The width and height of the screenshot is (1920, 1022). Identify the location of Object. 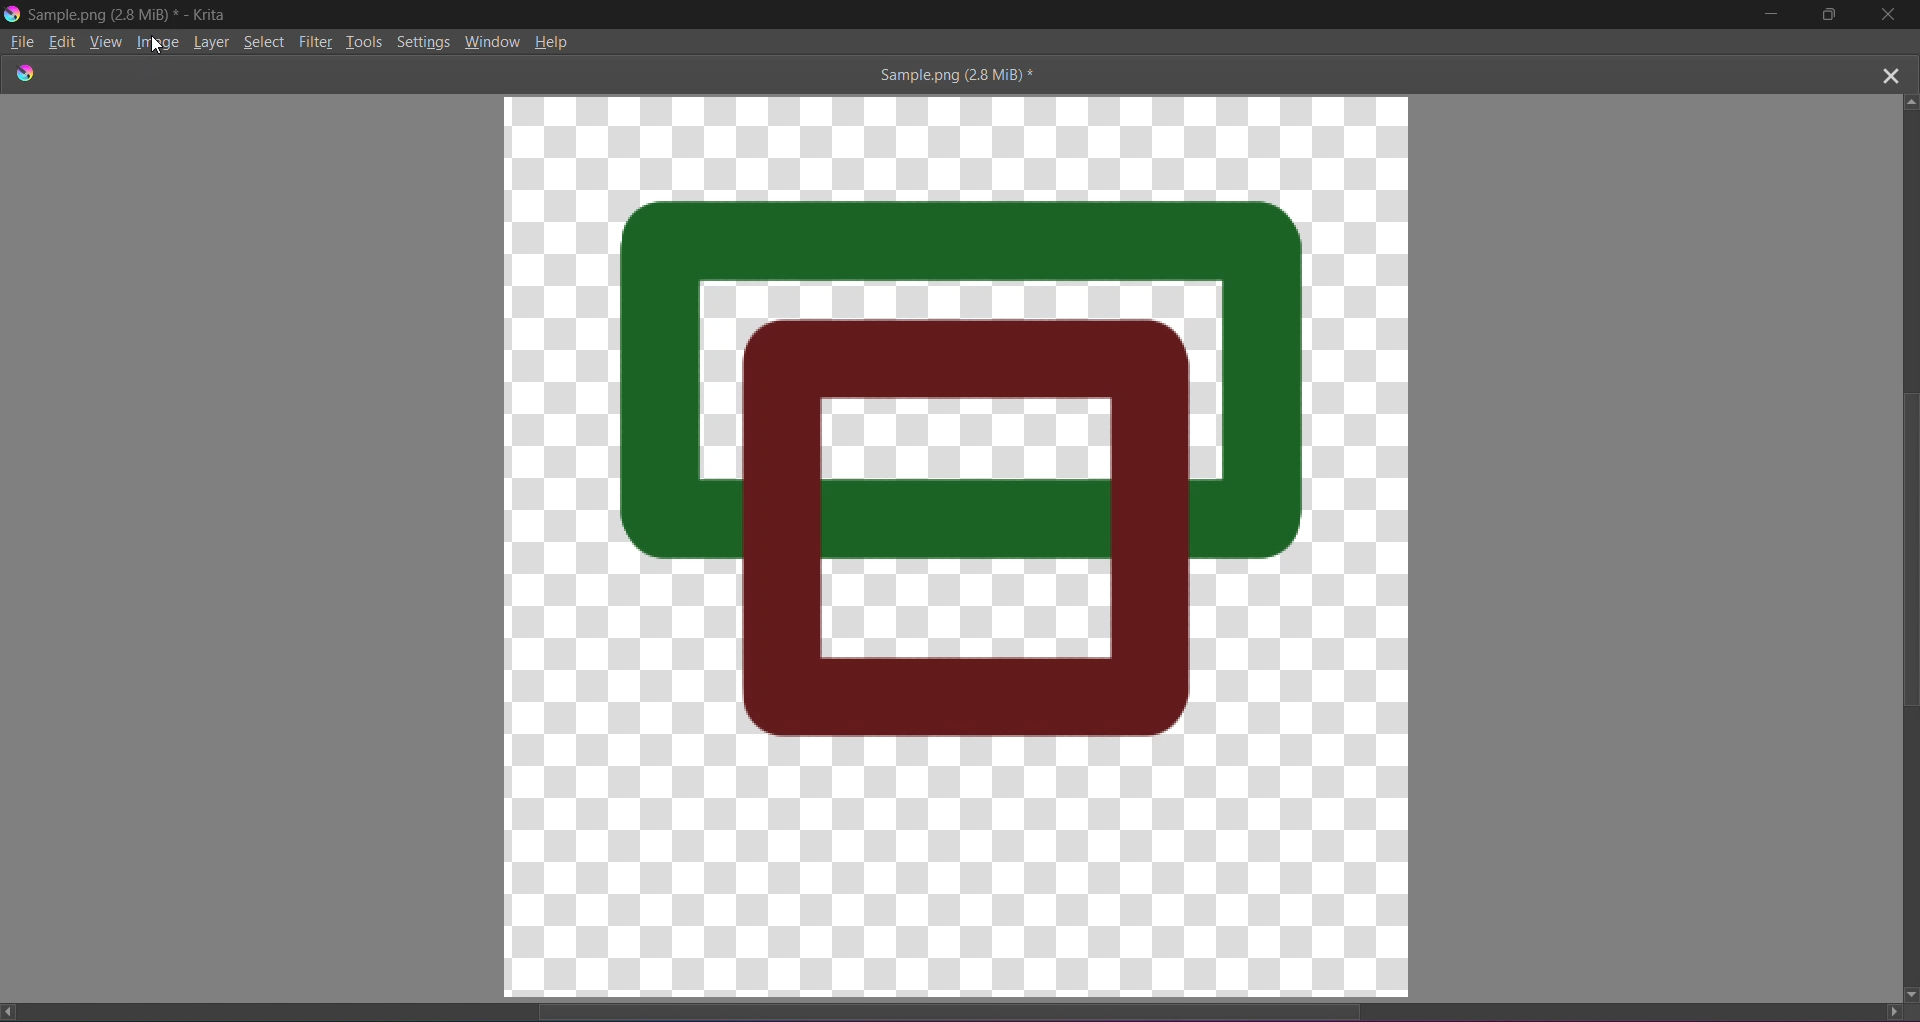
(971, 480).